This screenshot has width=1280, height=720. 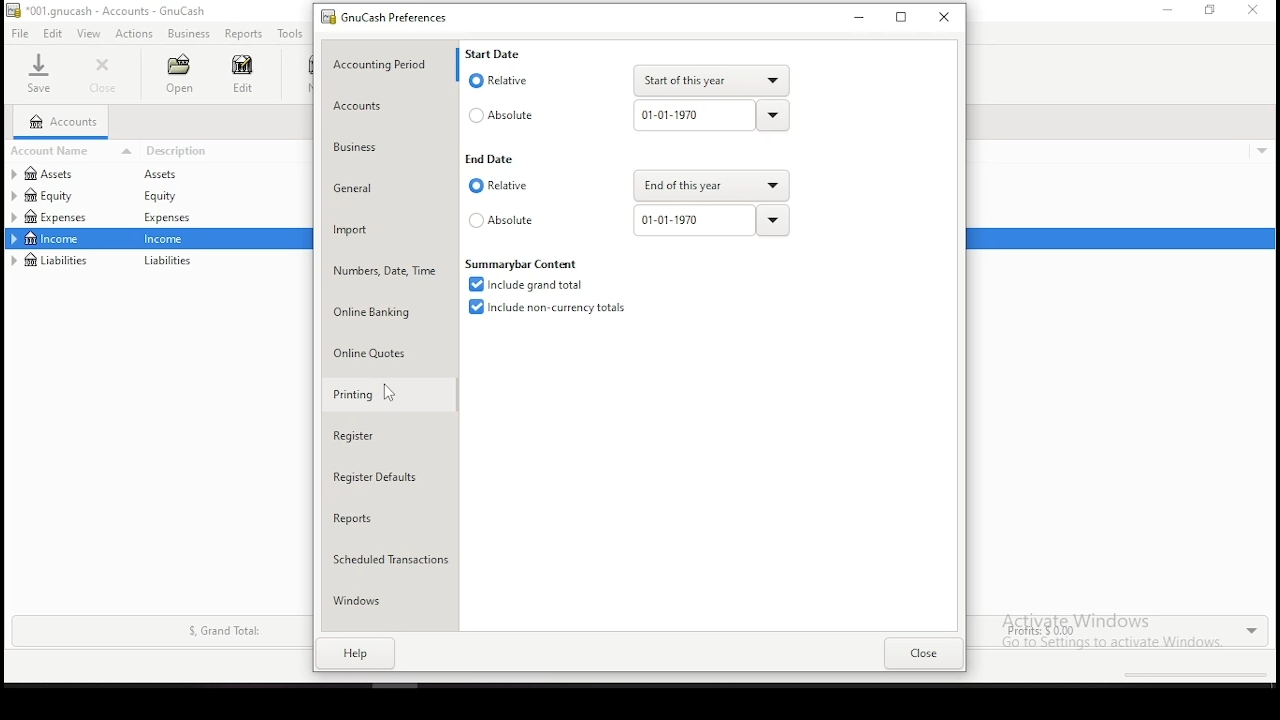 What do you see at coordinates (370, 148) in the screenshot?
I see `business` at bounding box center [370, 148].